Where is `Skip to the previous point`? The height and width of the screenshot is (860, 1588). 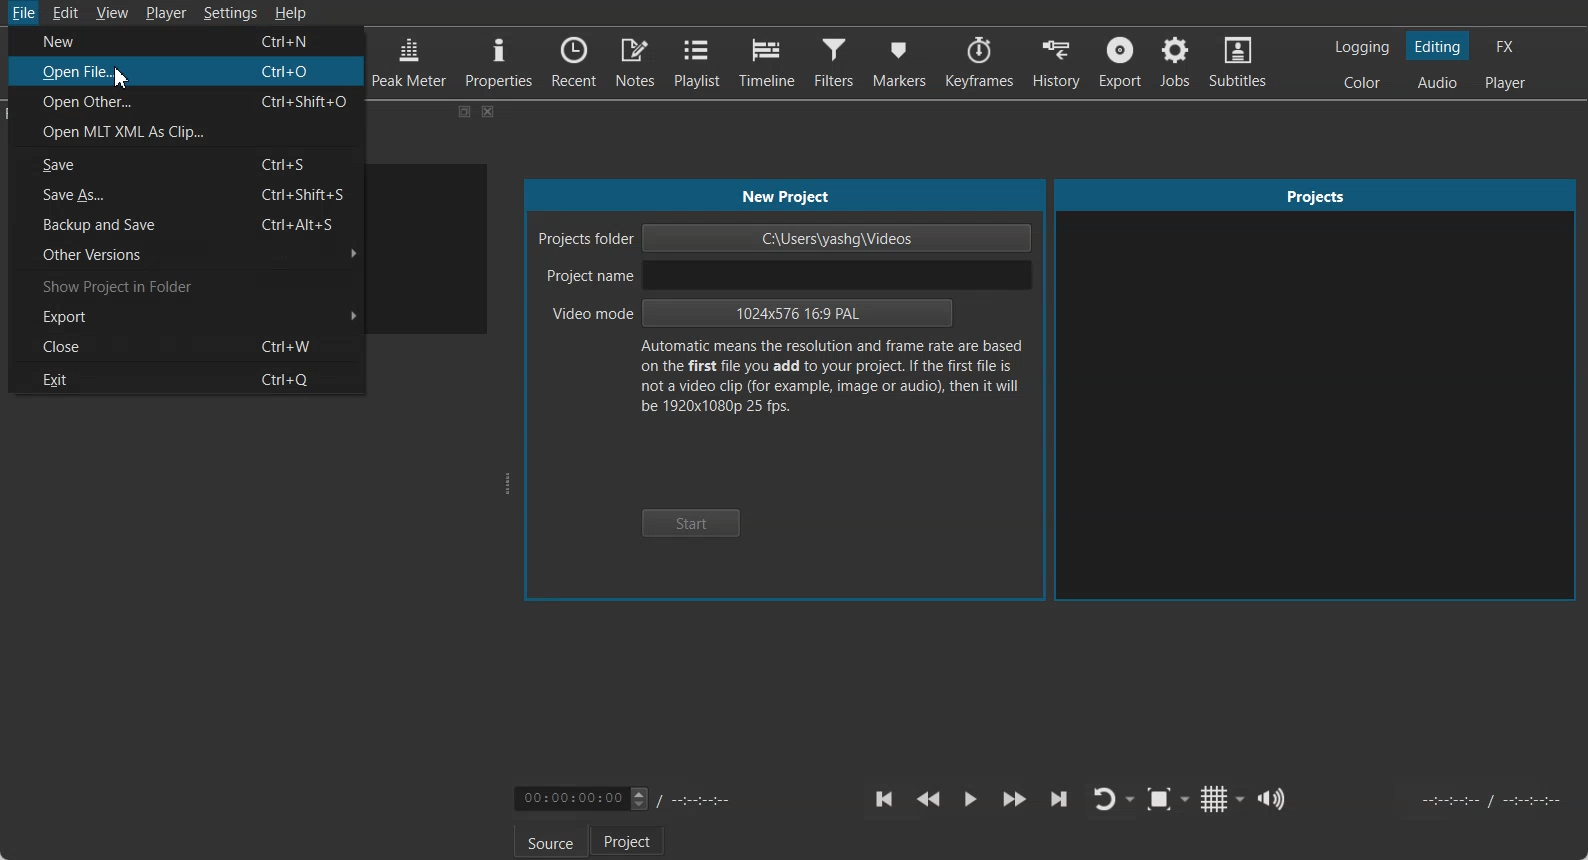 Skip to the previous point is located at coordinates (885, 799).